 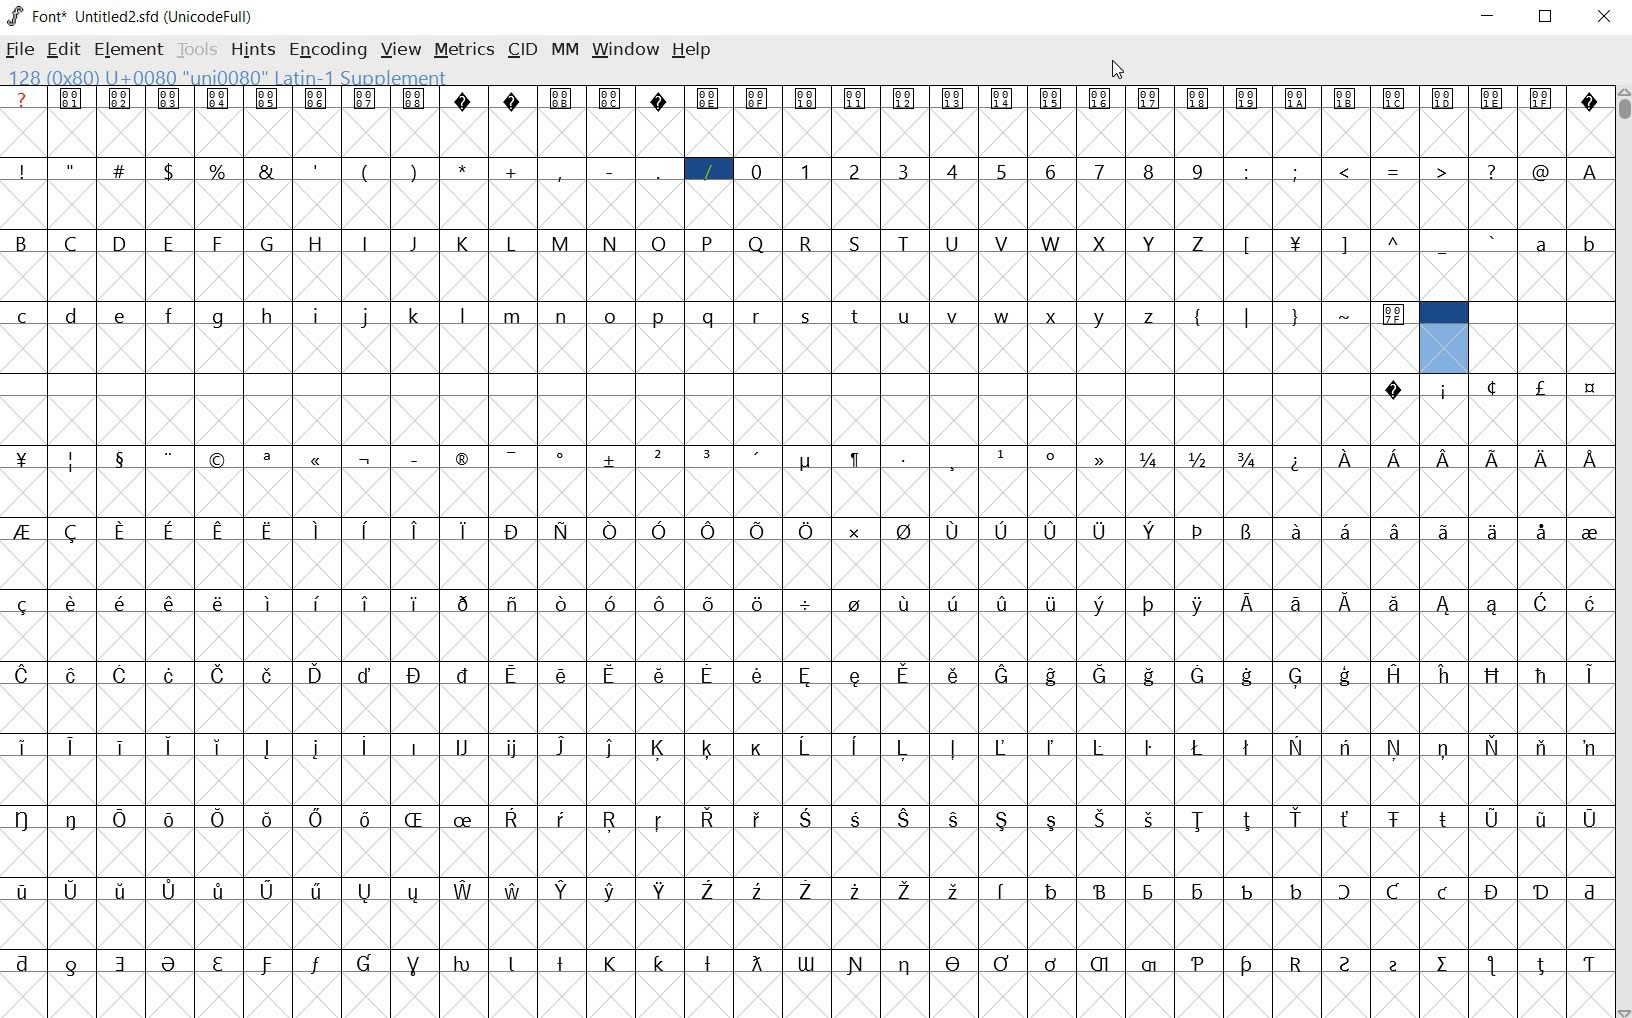 I want to click on 9, so click(x=1200, y=170).